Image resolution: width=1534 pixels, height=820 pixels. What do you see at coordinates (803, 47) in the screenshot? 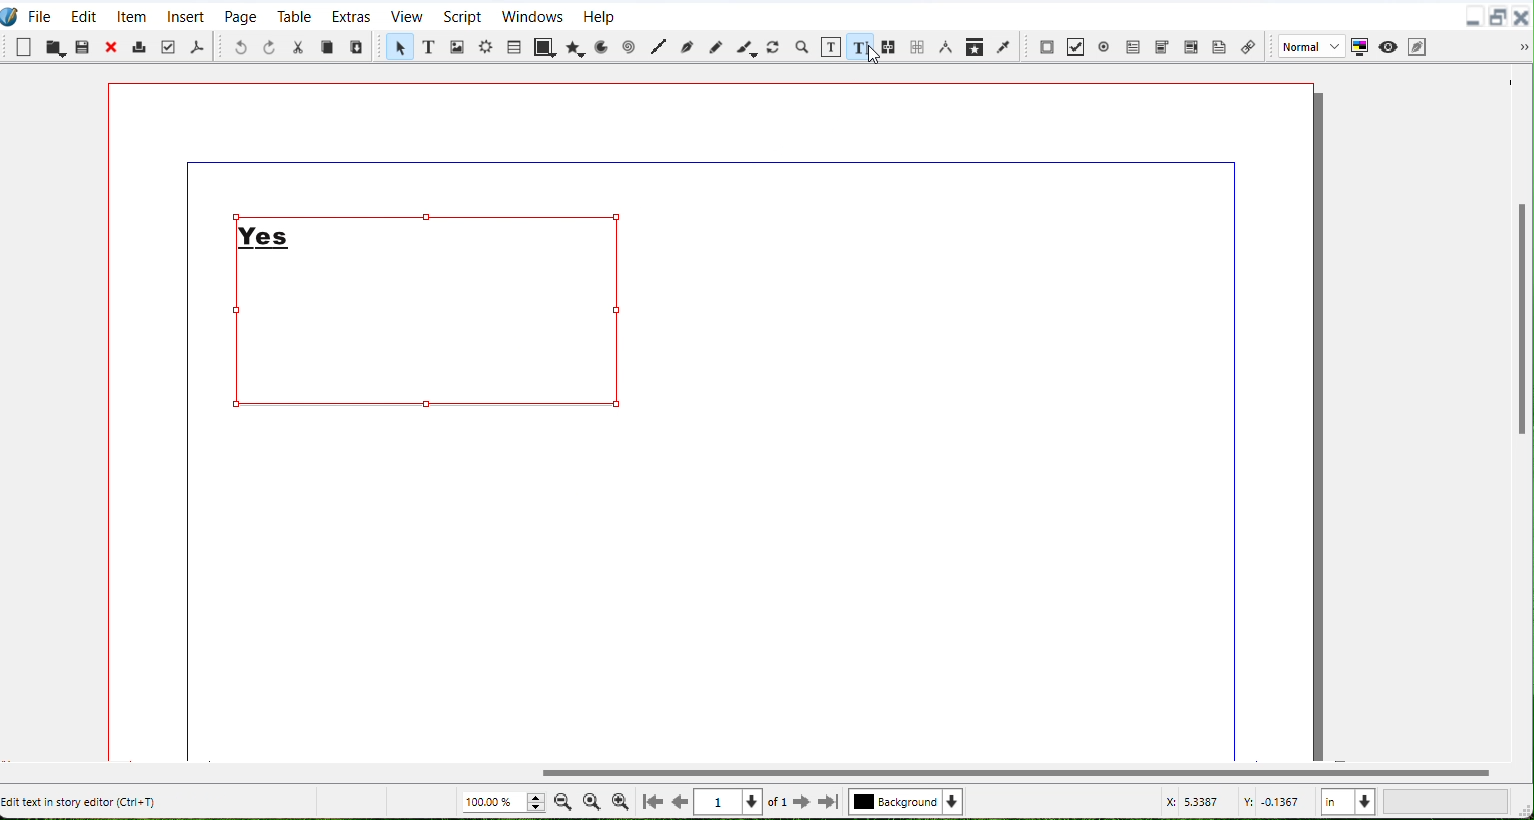
I see `Zoom in or out` at bounding box center [803, 47].